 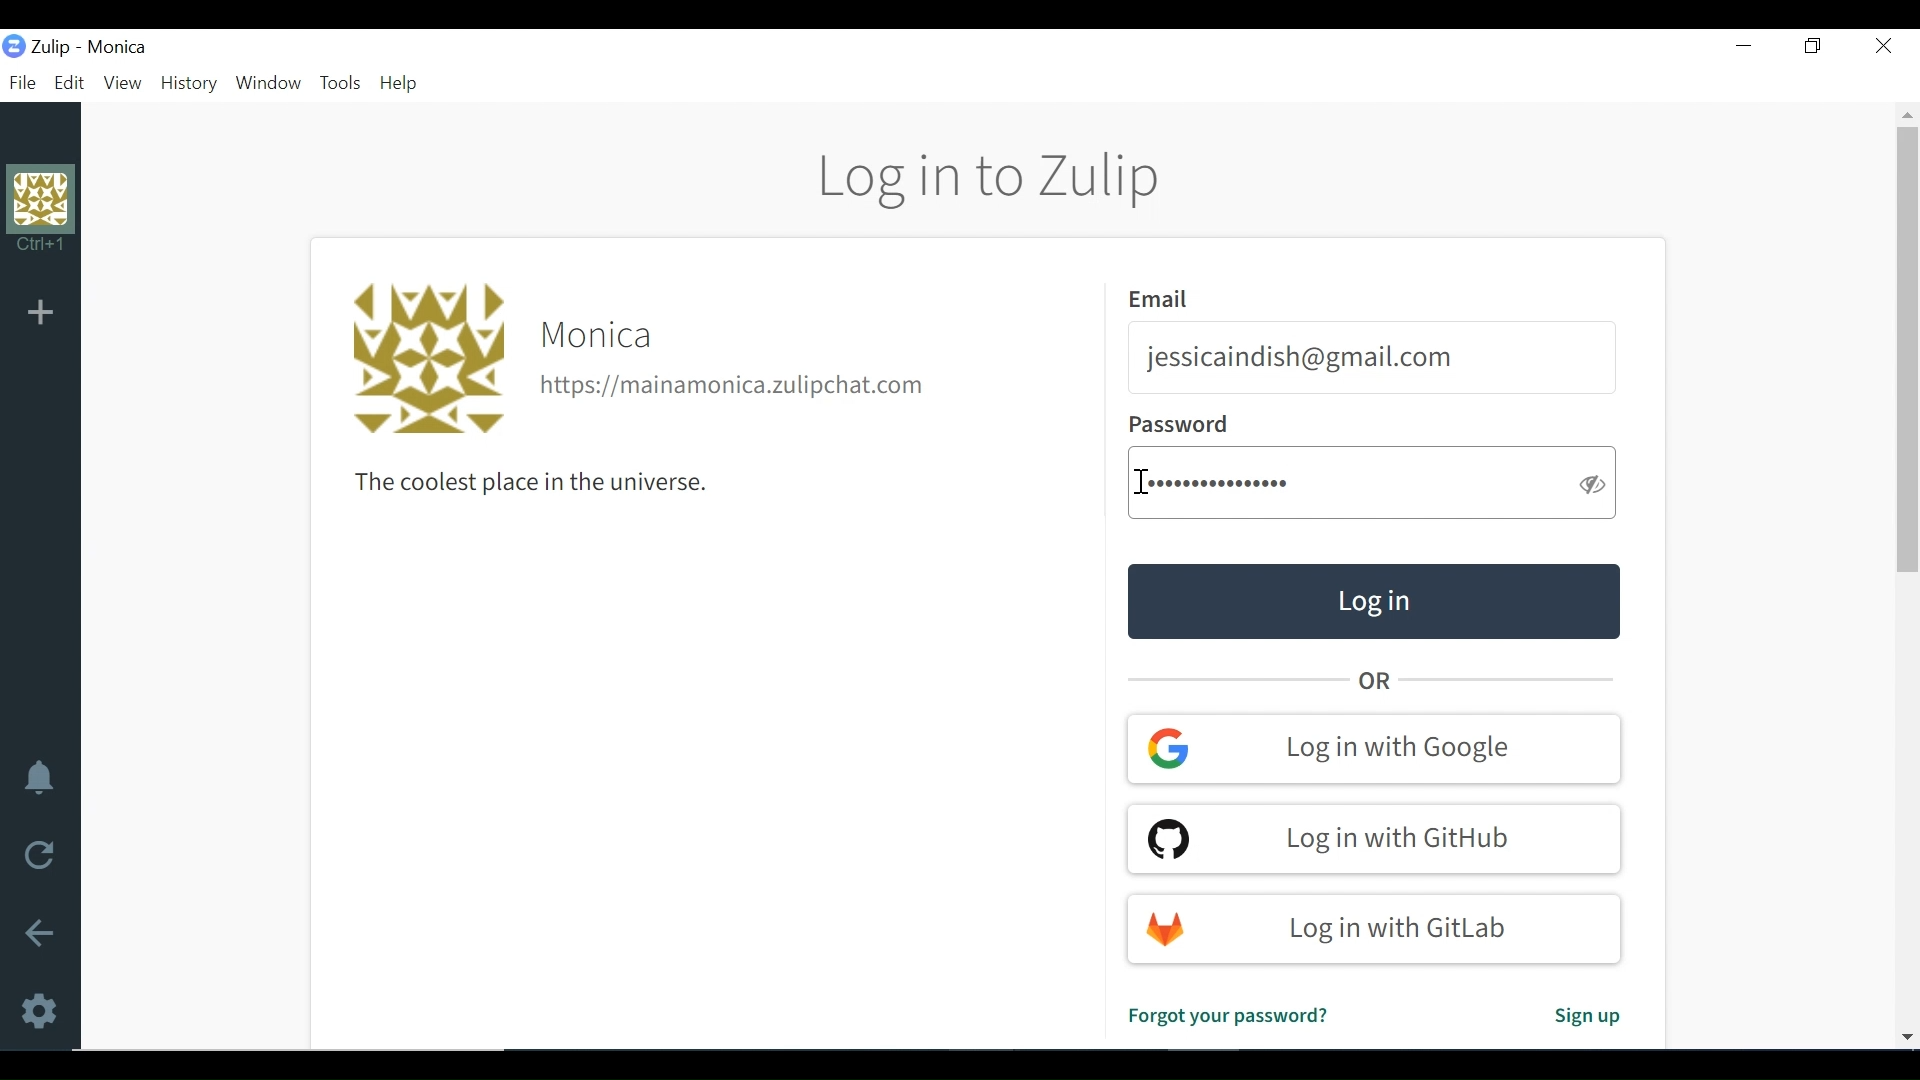 What do you see at coordinates (1377, 929) in the screenshot?
I see `Log in with Gitlab` at bounding box center [1377, 929].